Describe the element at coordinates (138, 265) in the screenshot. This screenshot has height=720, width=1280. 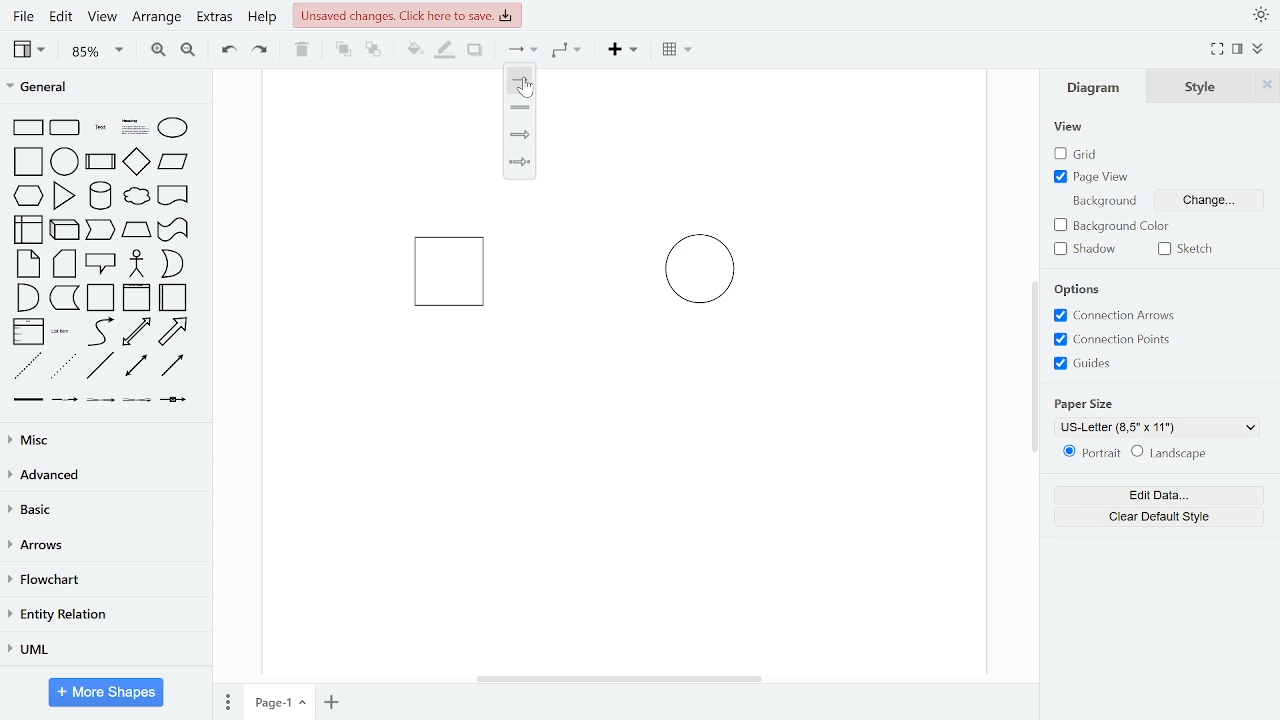
I see `actor` at that location.